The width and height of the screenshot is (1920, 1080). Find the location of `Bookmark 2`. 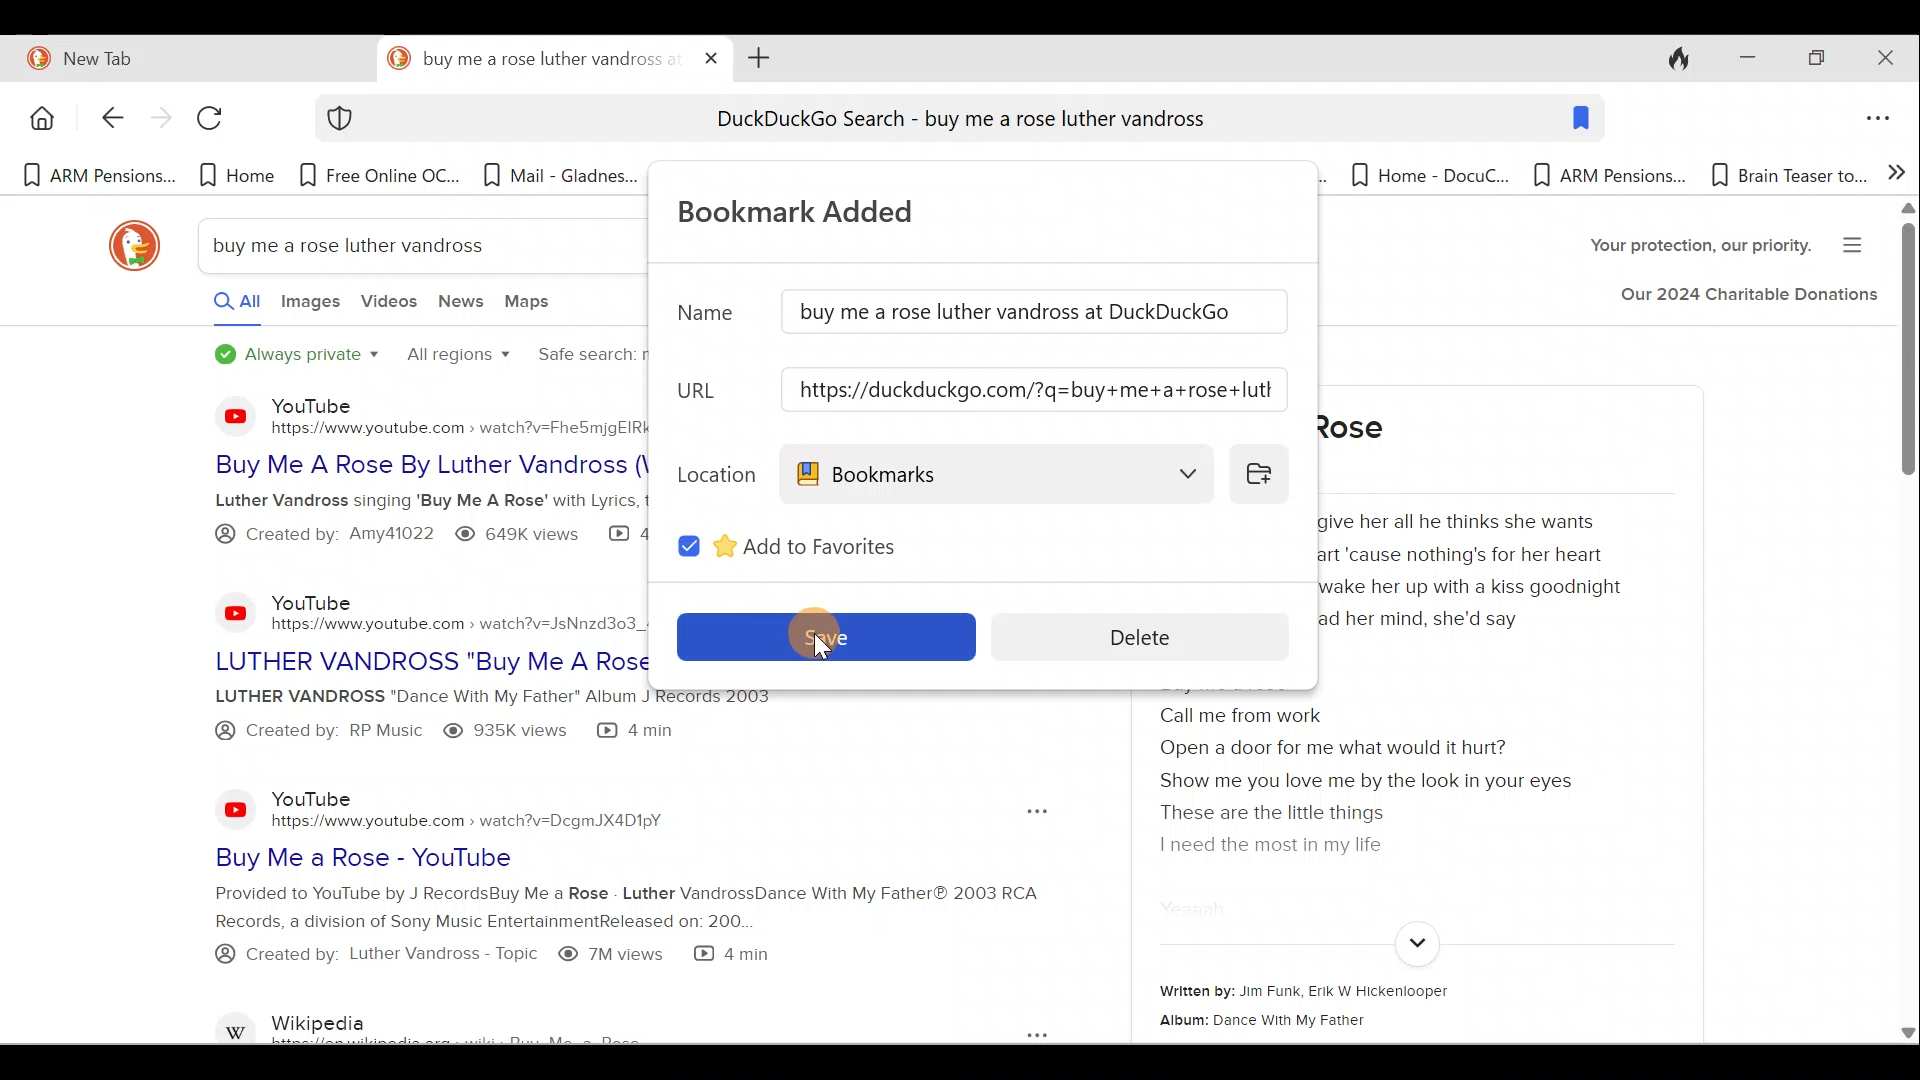

Bookmark 2 is located at coordinates (237, 175).